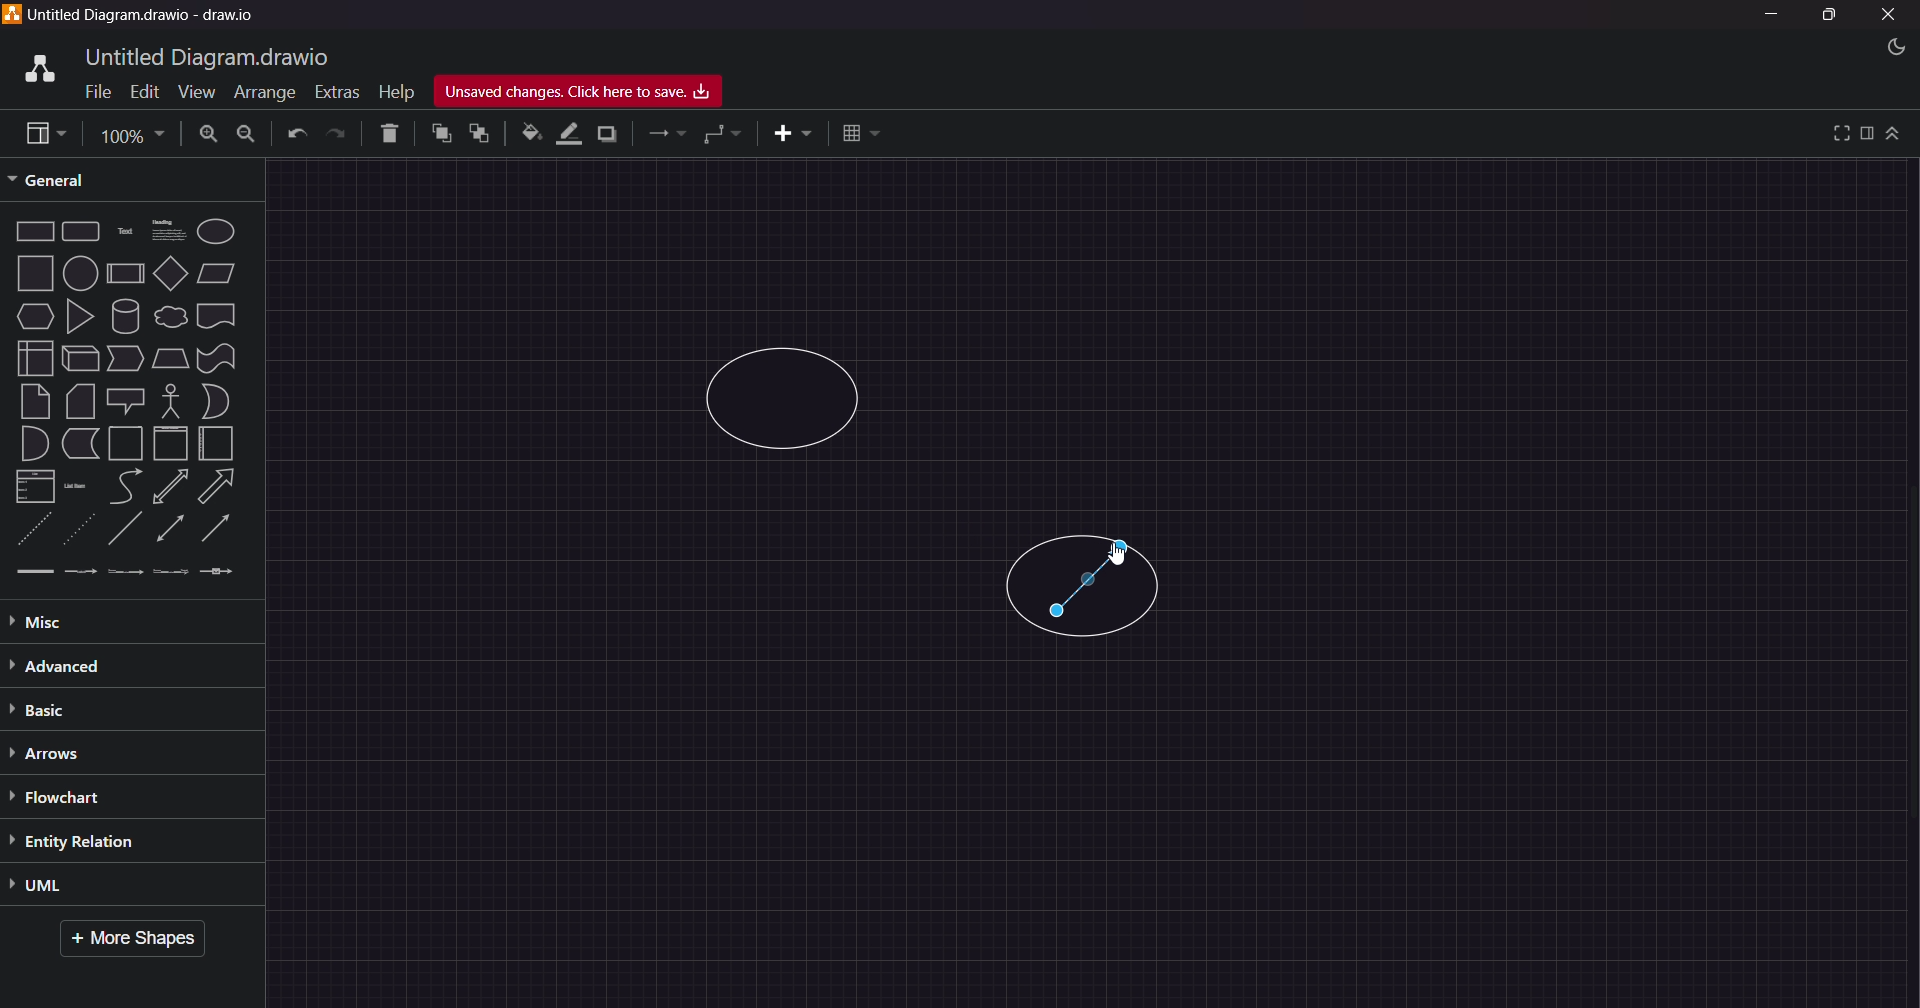 This screenshot has width=1920, height=1008. Describe the element at coordinates (100, 665) in the screenshot. I see `Advanced` at that location.